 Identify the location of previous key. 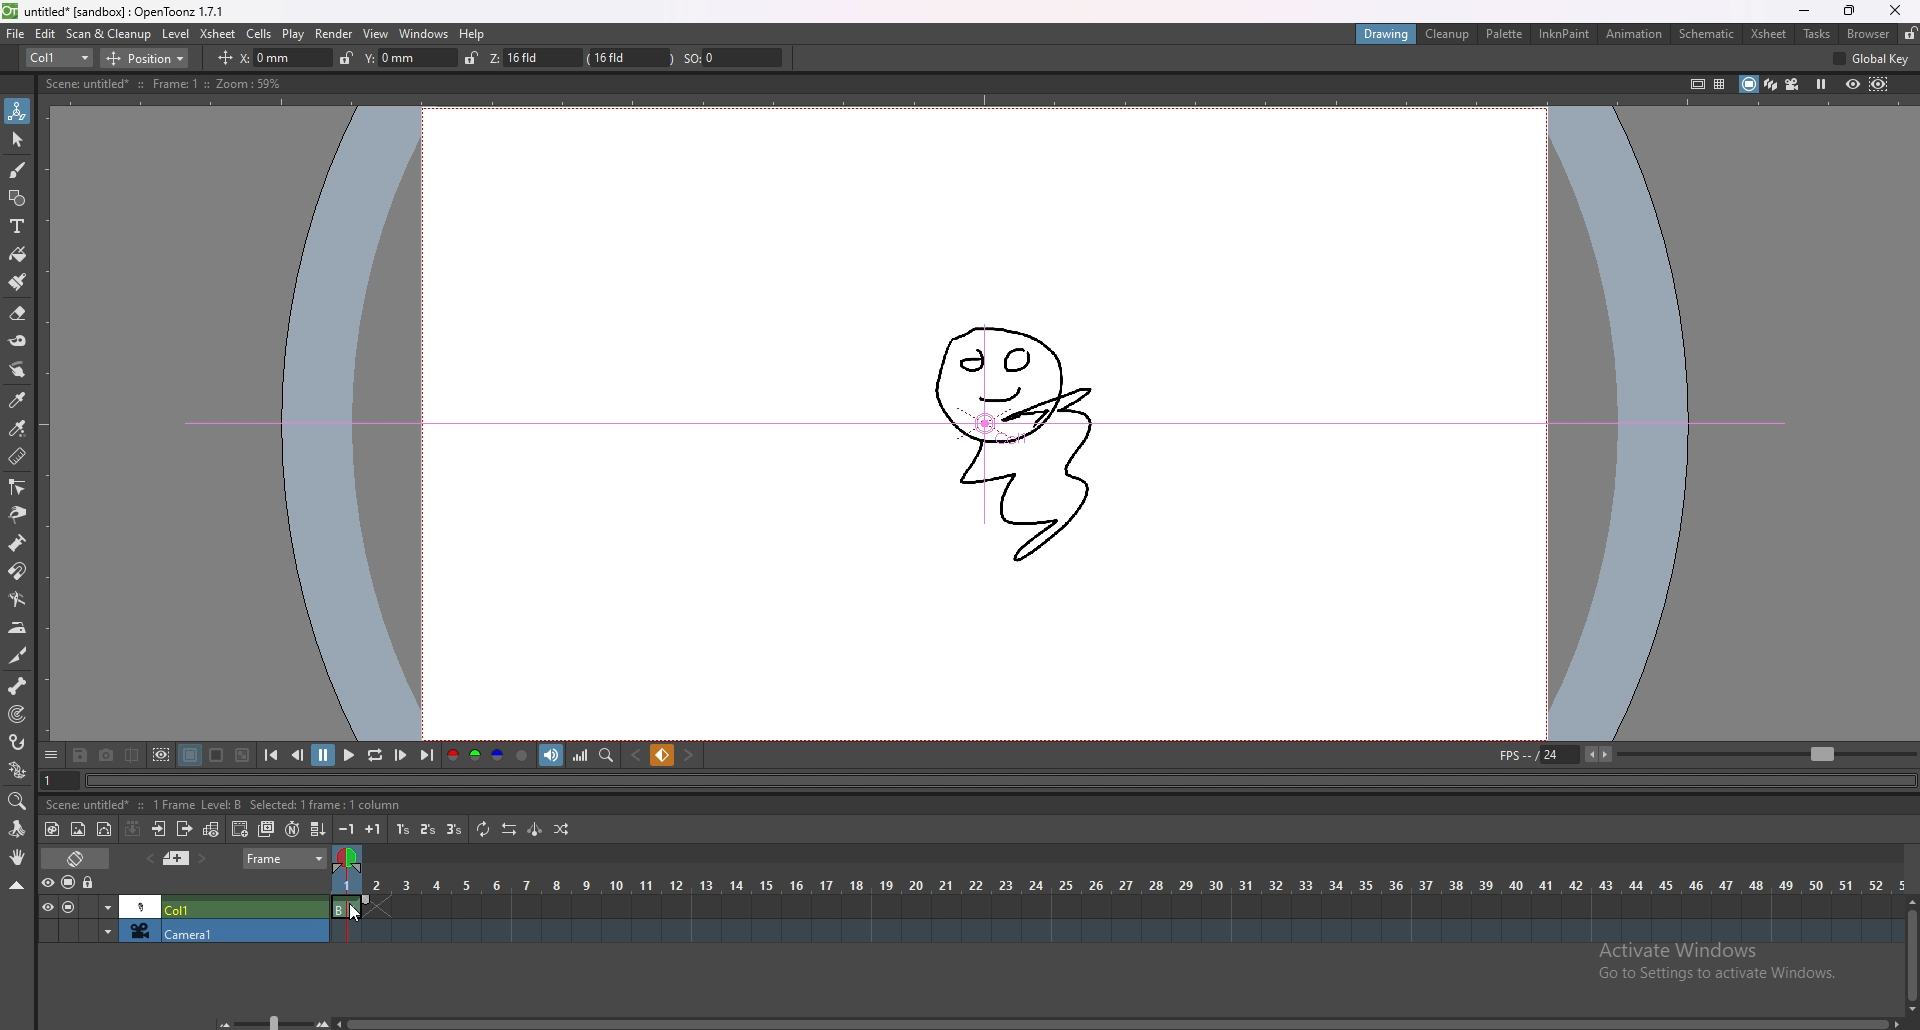
(638, 755).